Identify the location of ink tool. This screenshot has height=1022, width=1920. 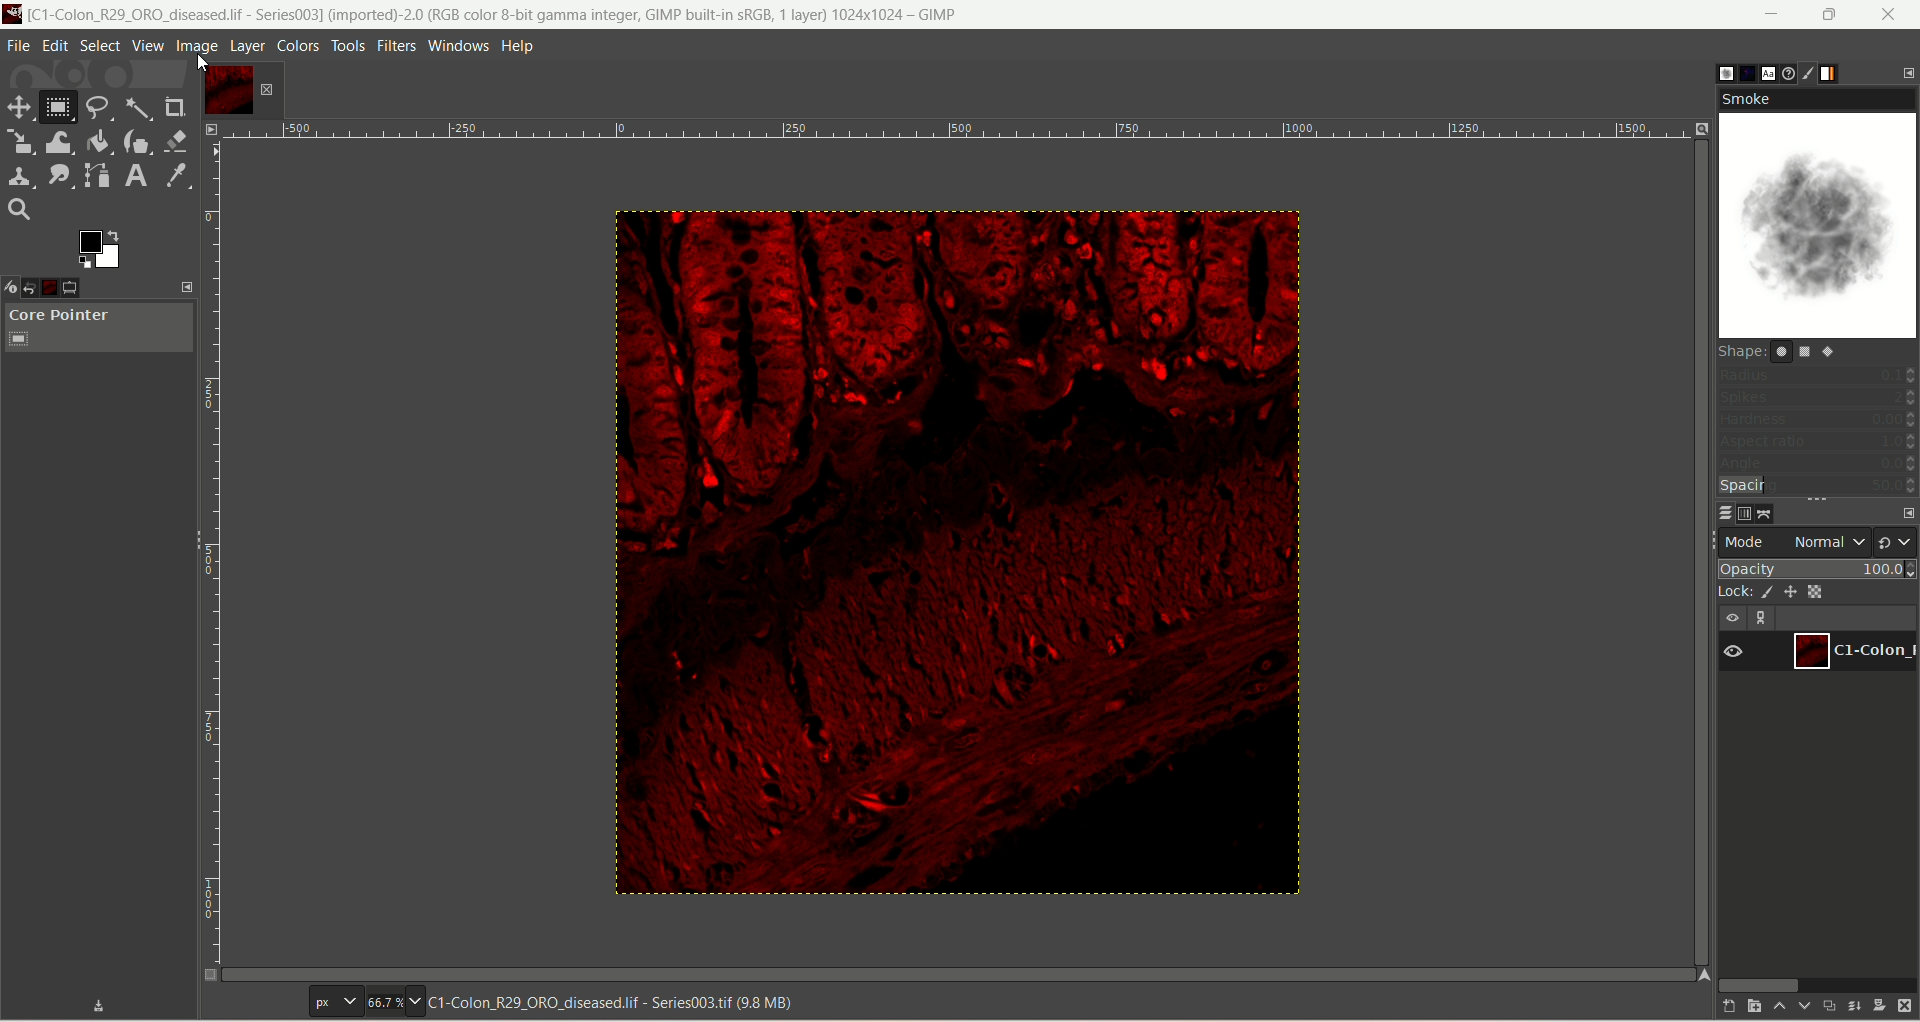
(140, 142).